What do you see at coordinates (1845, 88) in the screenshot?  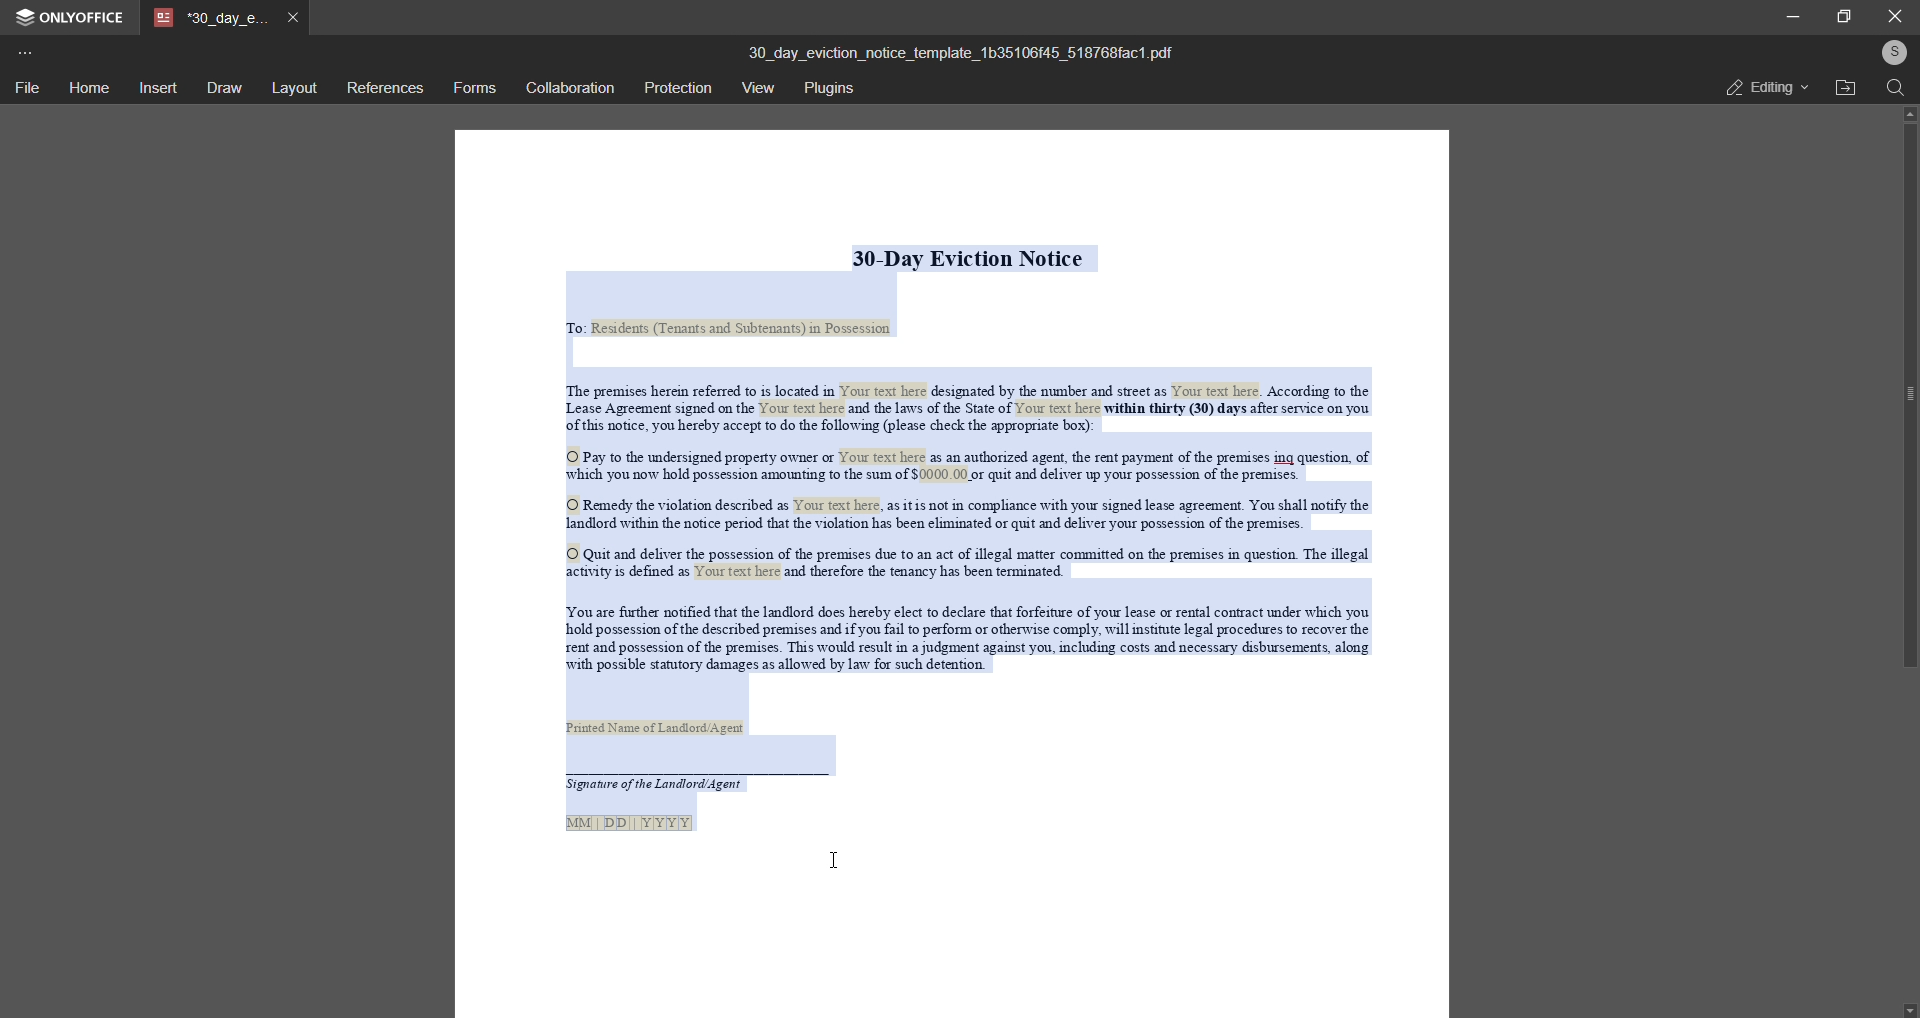 I see `open file location` at bounding box center [1845, 88].